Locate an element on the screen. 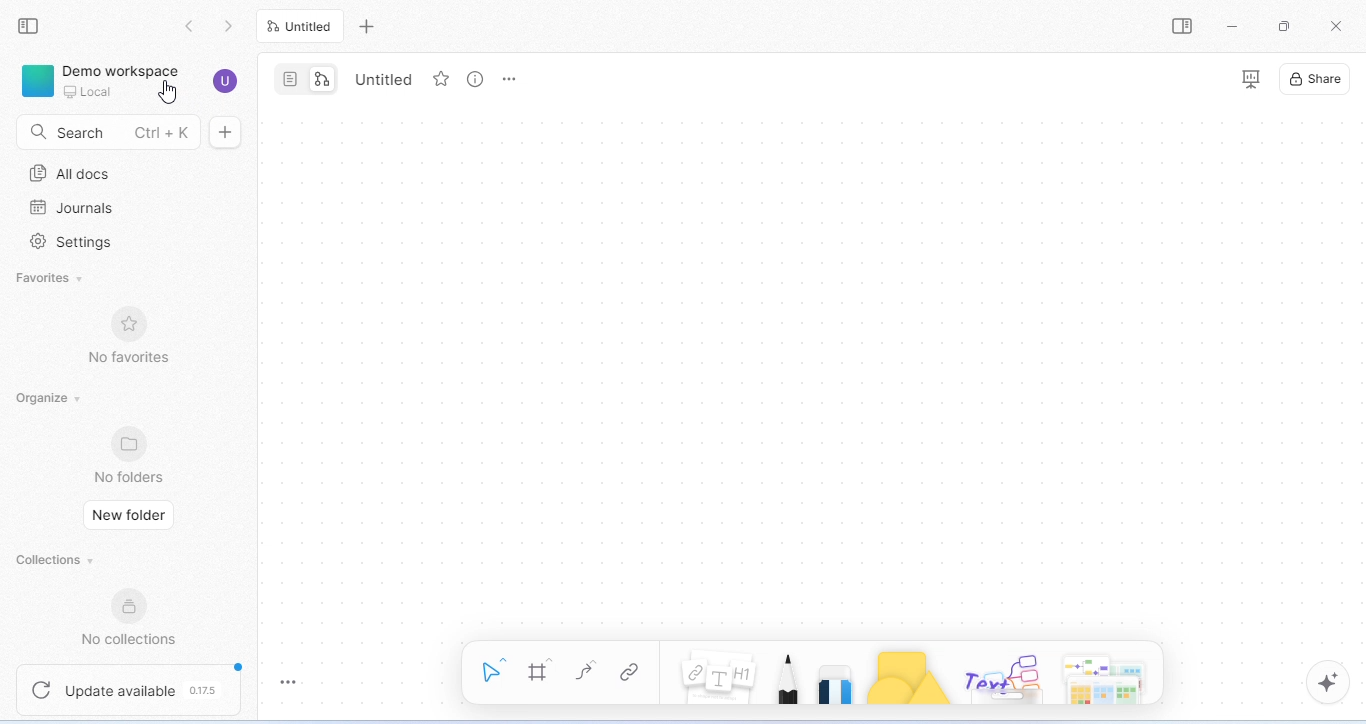 The image size is (1366, 724). shape is located at coordinates (912, 676).